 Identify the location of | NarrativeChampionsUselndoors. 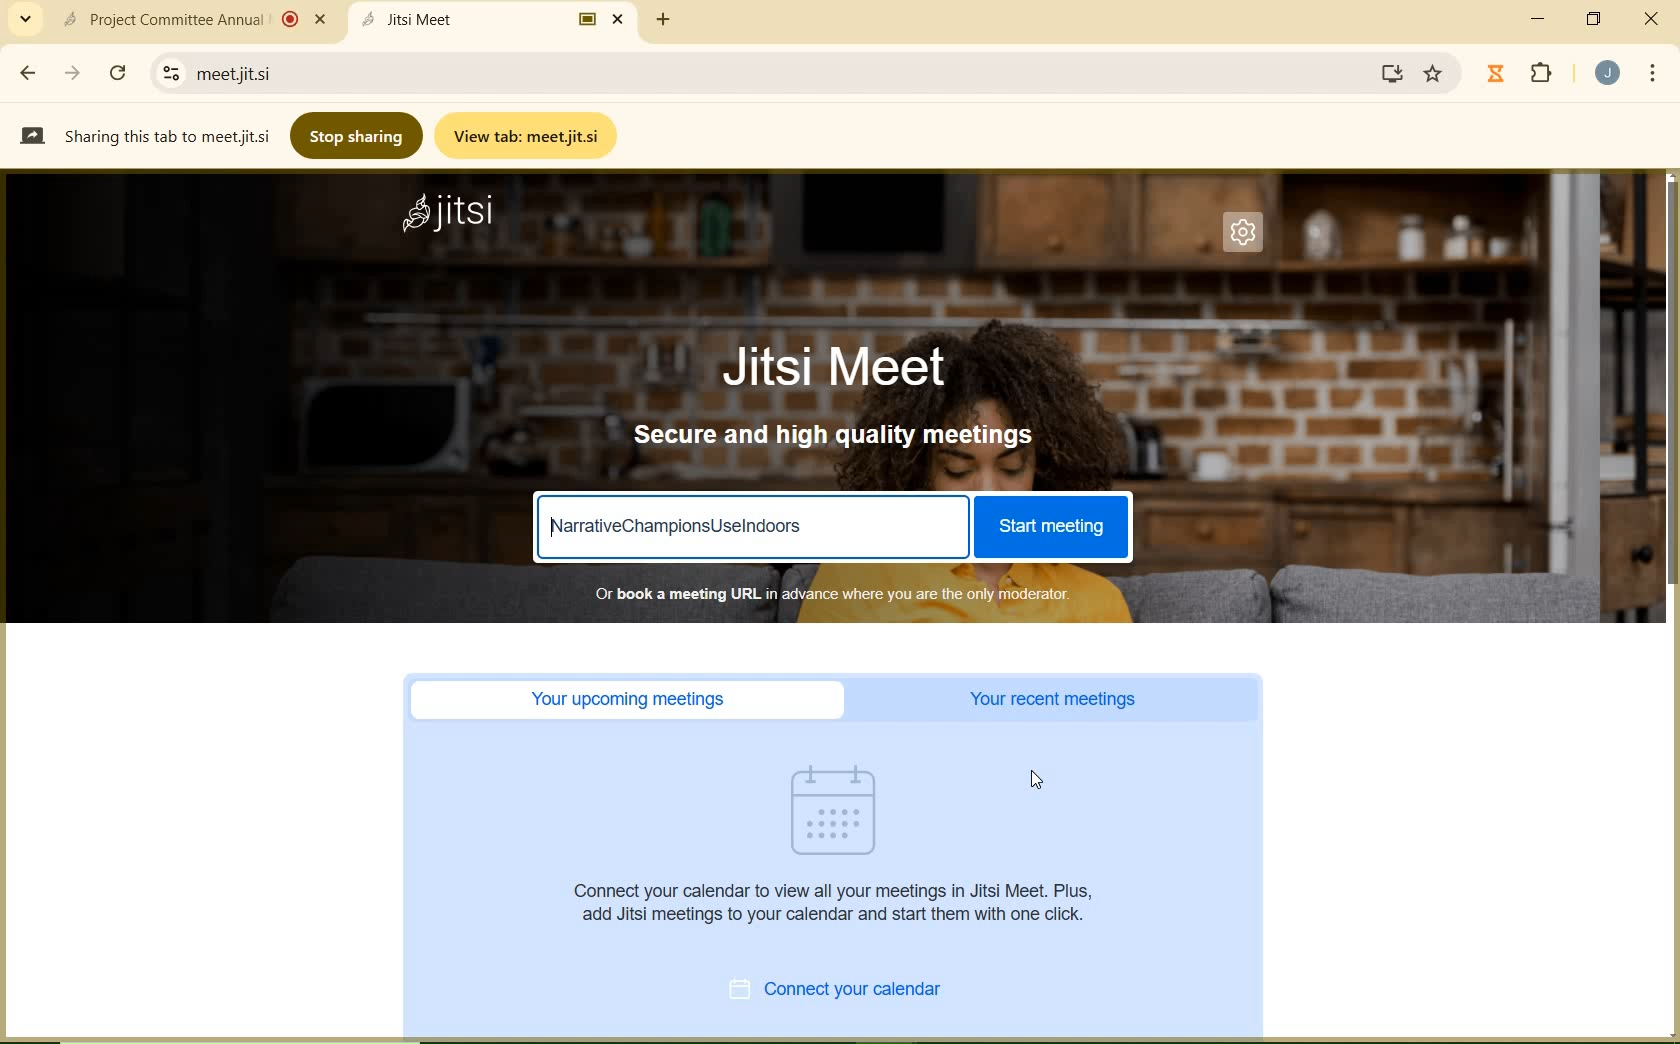
(760, 525).